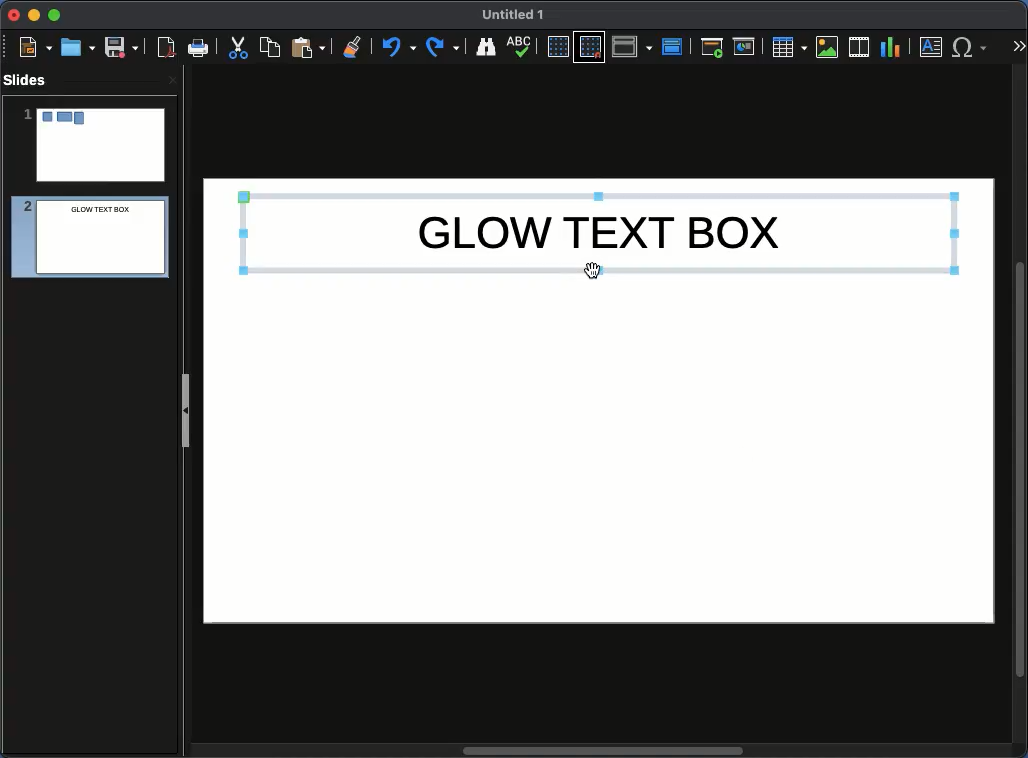  I want to click on Slide 2, so click(84, 240).